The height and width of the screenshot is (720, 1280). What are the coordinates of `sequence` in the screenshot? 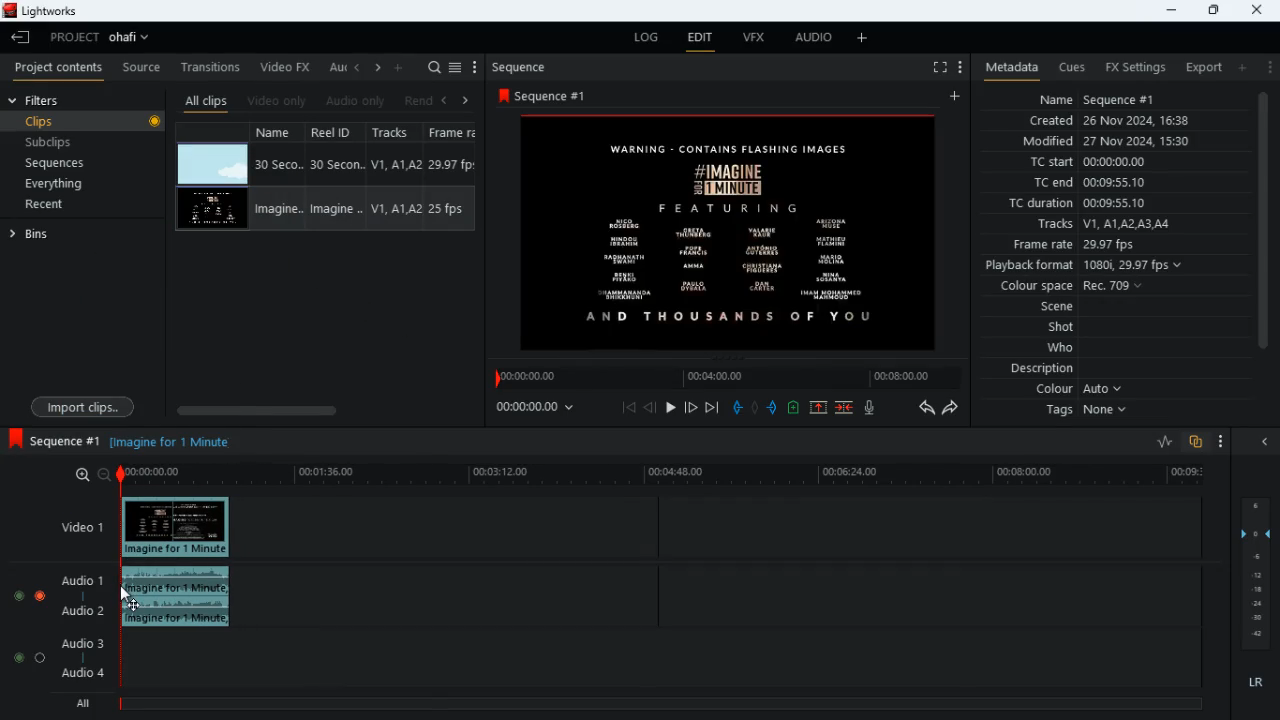 It's located at (525, 67).